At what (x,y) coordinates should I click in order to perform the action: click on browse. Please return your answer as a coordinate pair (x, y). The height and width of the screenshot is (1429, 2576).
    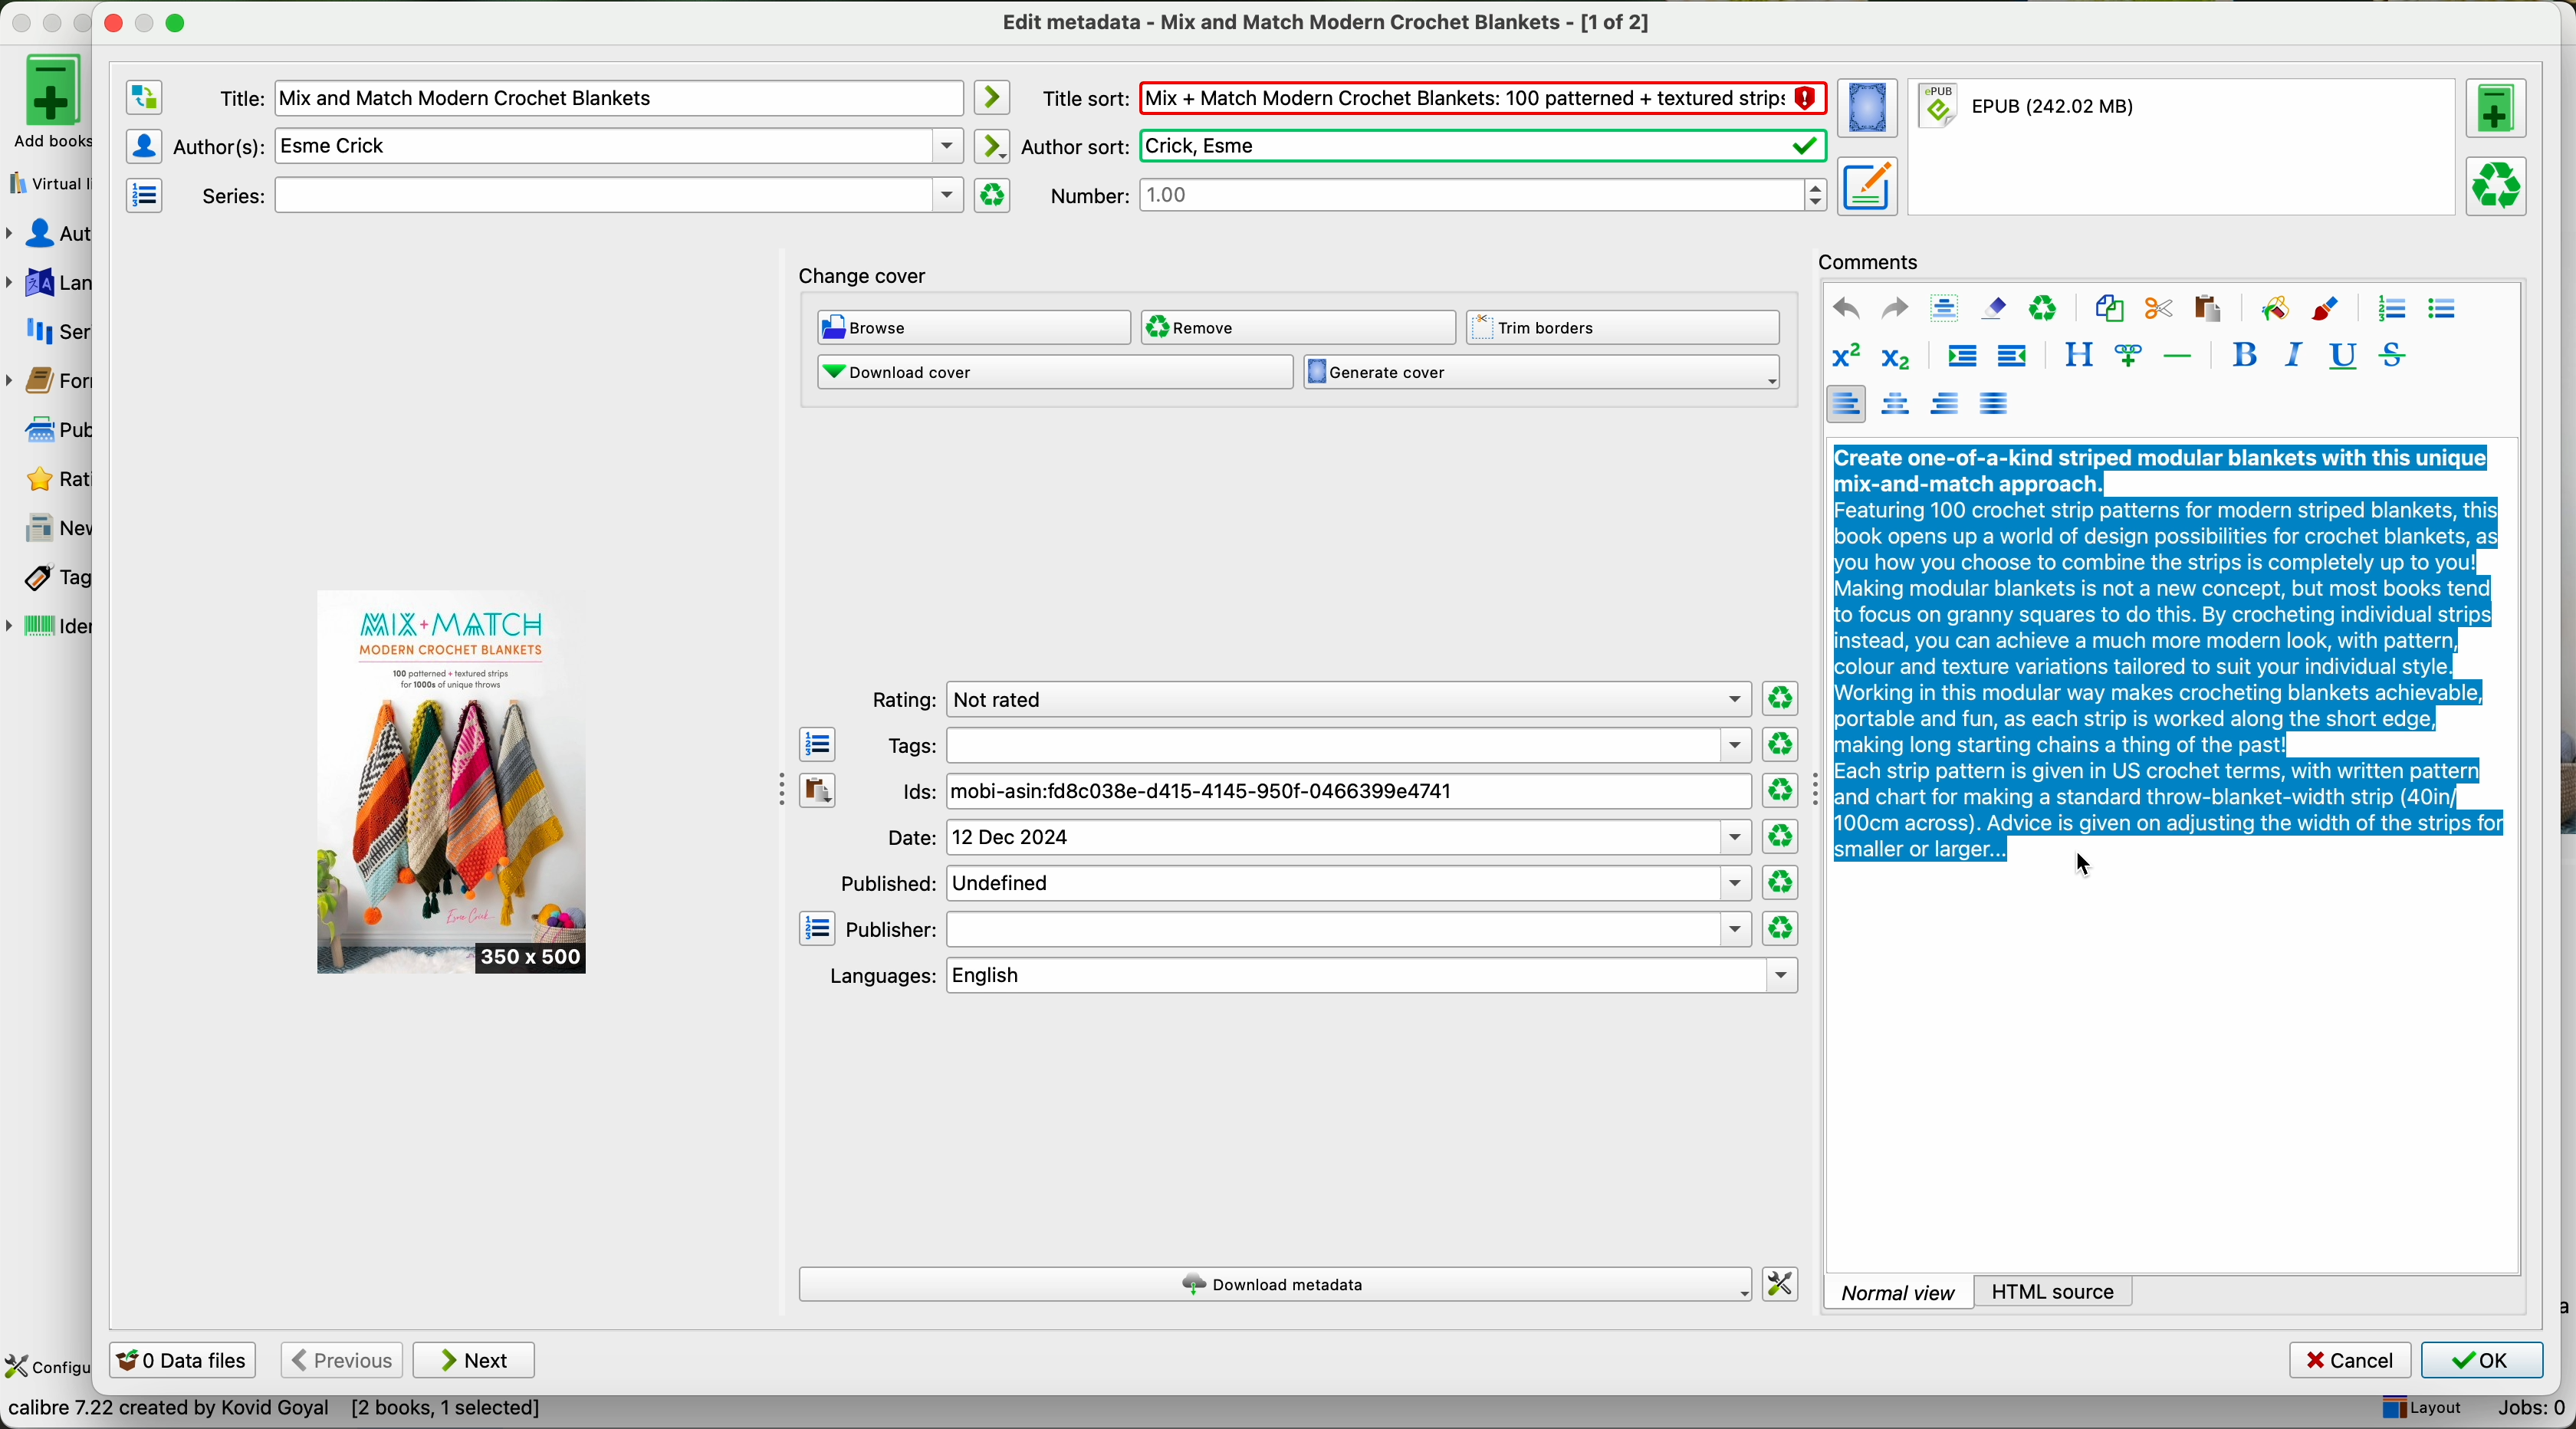
    Looking at the image, I should click on (975, 329).